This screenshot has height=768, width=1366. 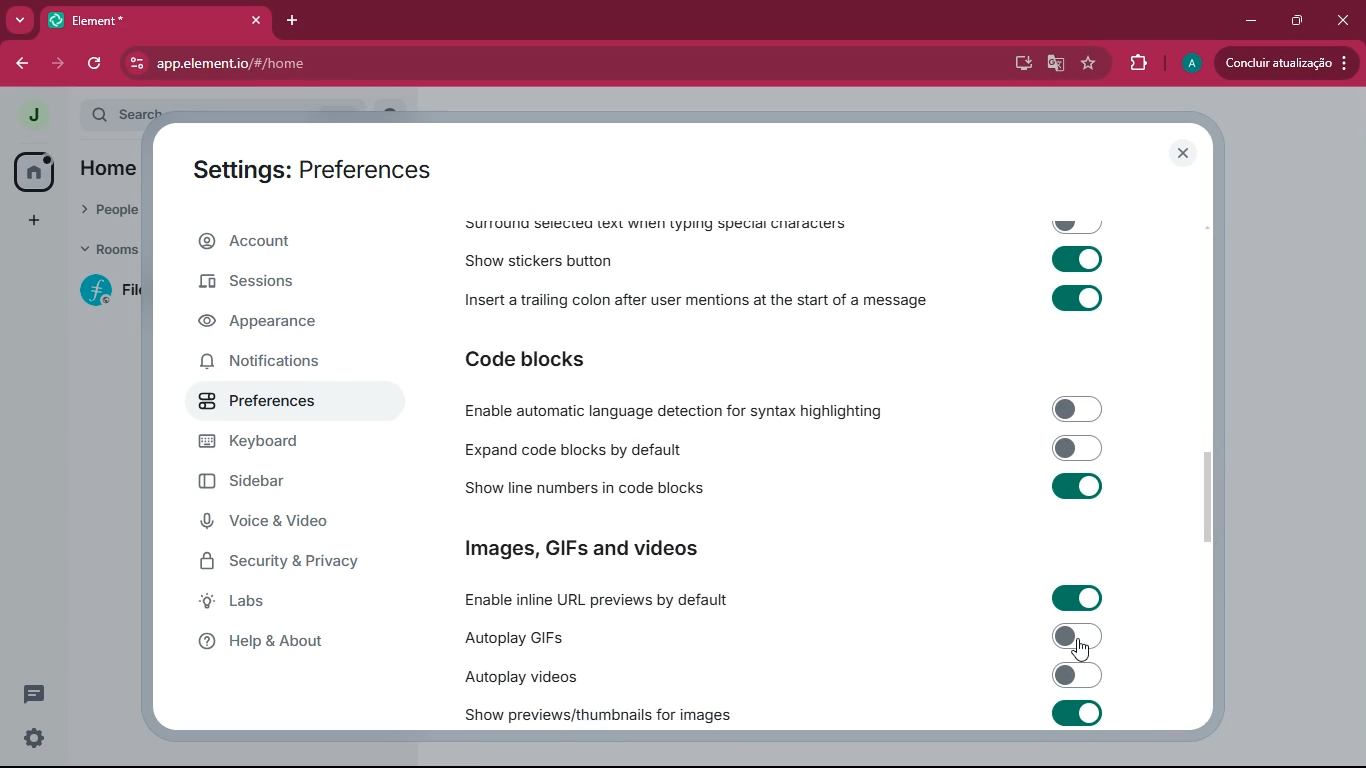 I want to click on Enable automatic language detection for syntax highlighting, so click(x=781, y=409).